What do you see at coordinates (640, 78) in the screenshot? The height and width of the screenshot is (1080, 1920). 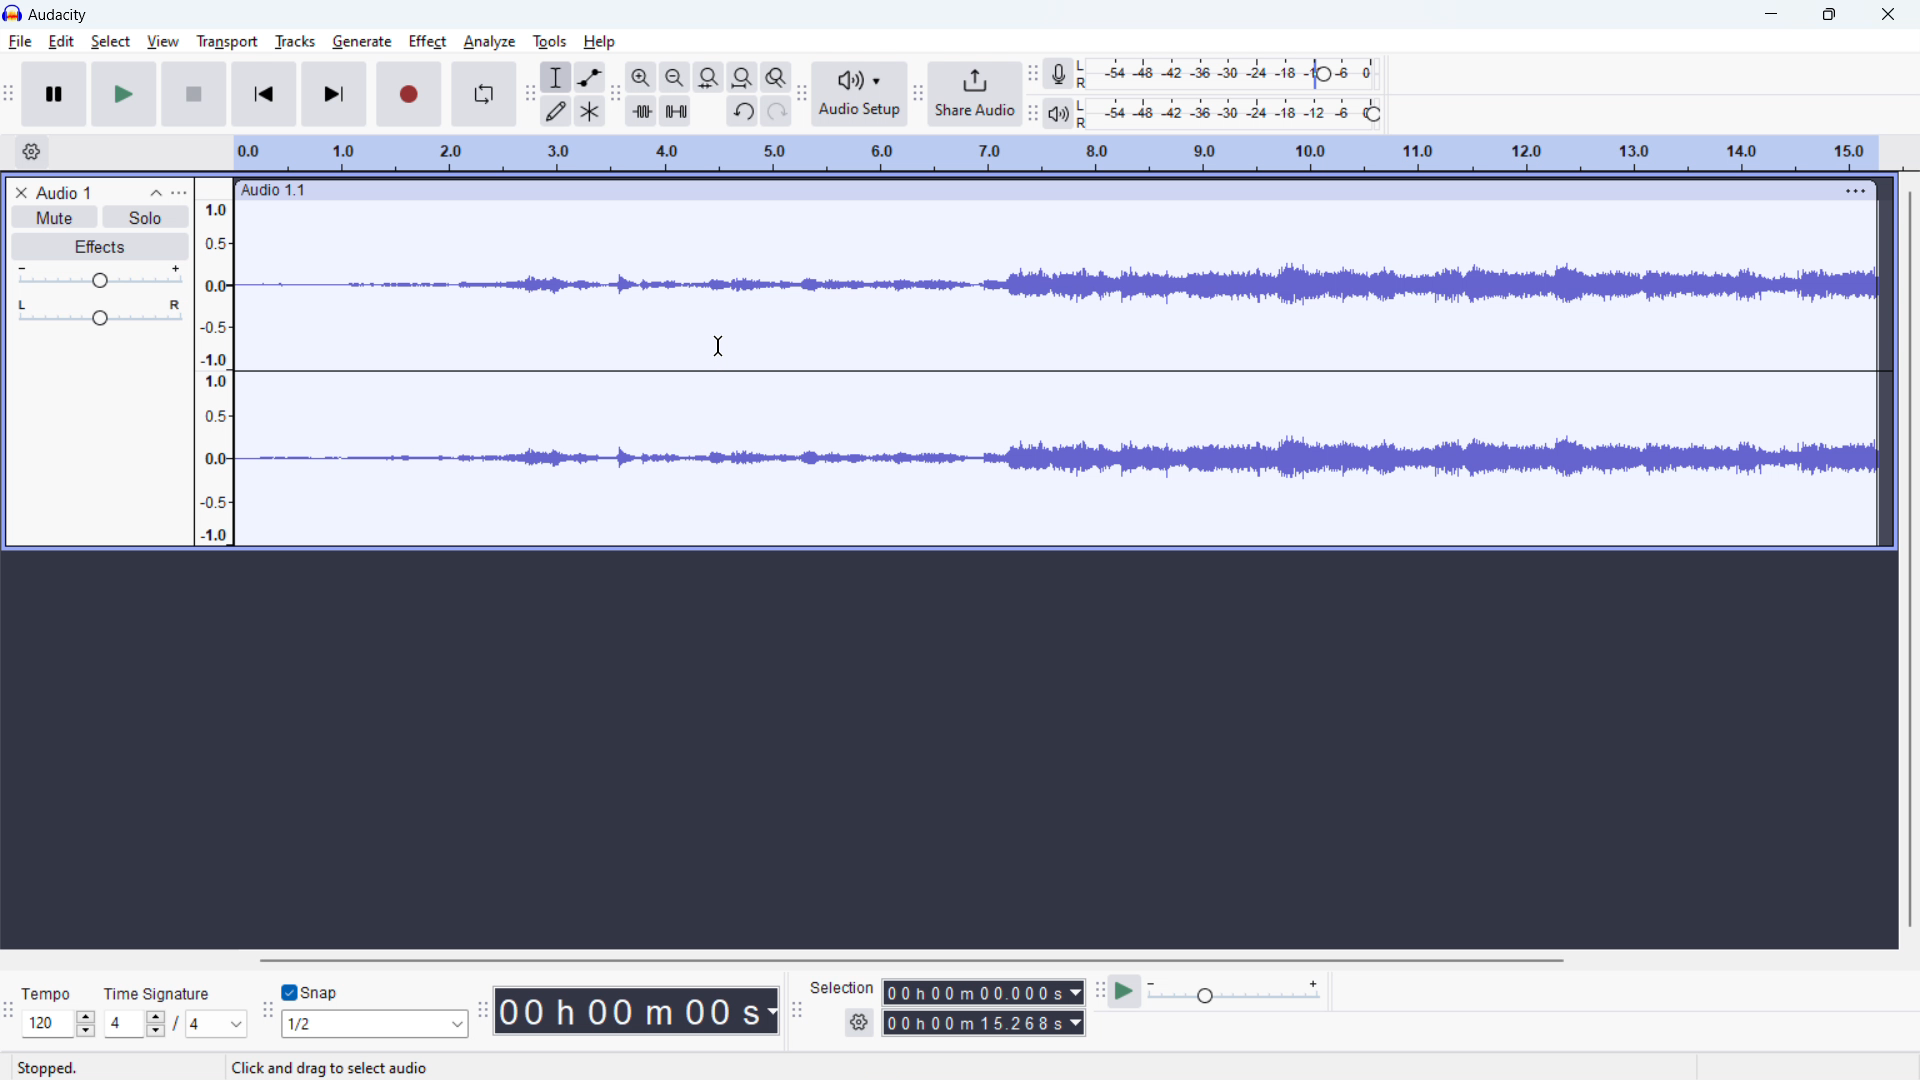 I see `zoom in` at bounding box center [640, 78].